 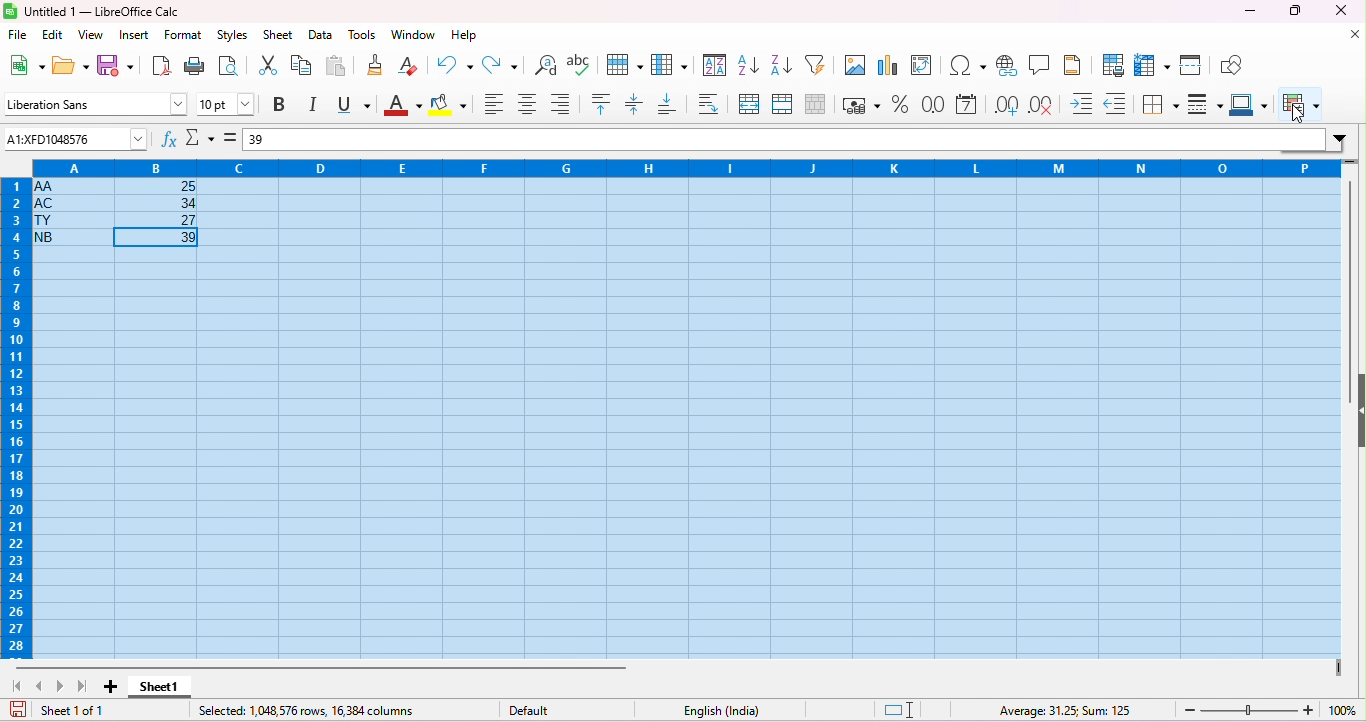 I want to click on value changed, so click(x=75, y=140).